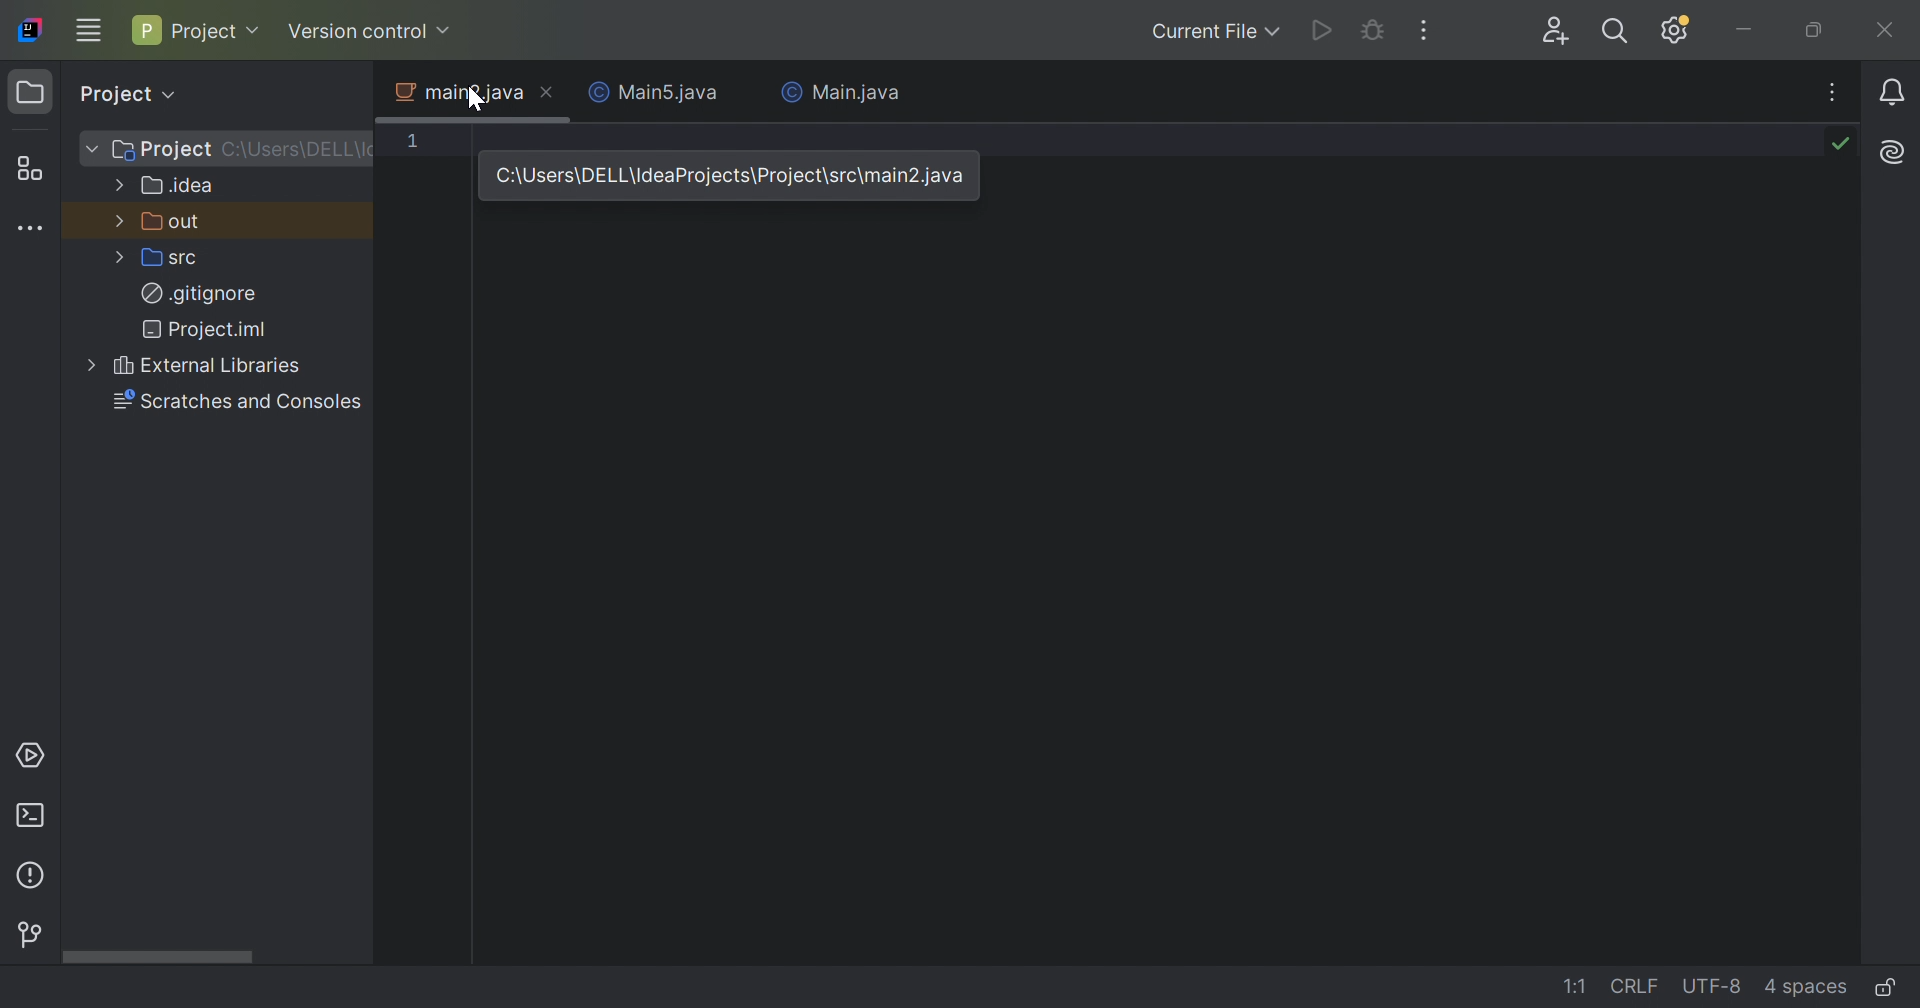  What do you see at coordinates (1613, 32) in the screenshot?
I see `Search Everywhere` at bounding box center [1613, 32].